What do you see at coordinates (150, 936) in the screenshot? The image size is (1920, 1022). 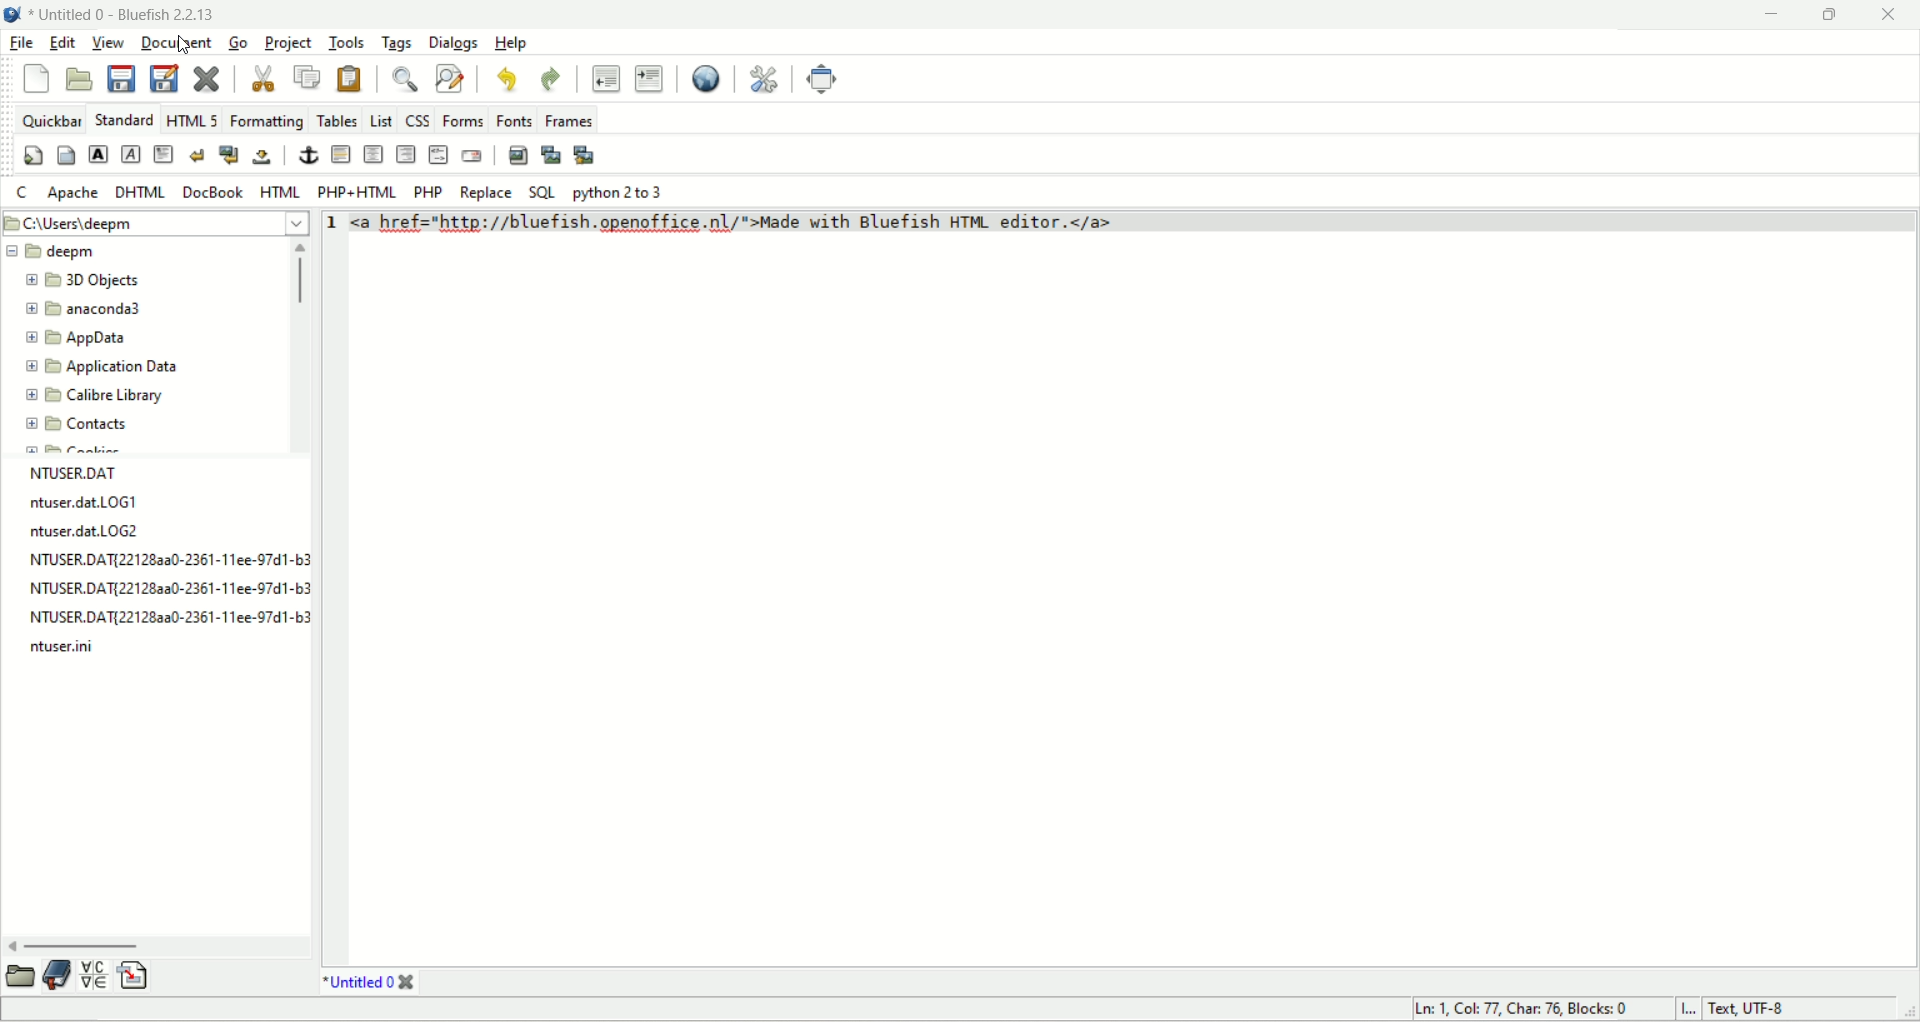 I see `horizontal scroll bar` at bounding box center [150, 936].